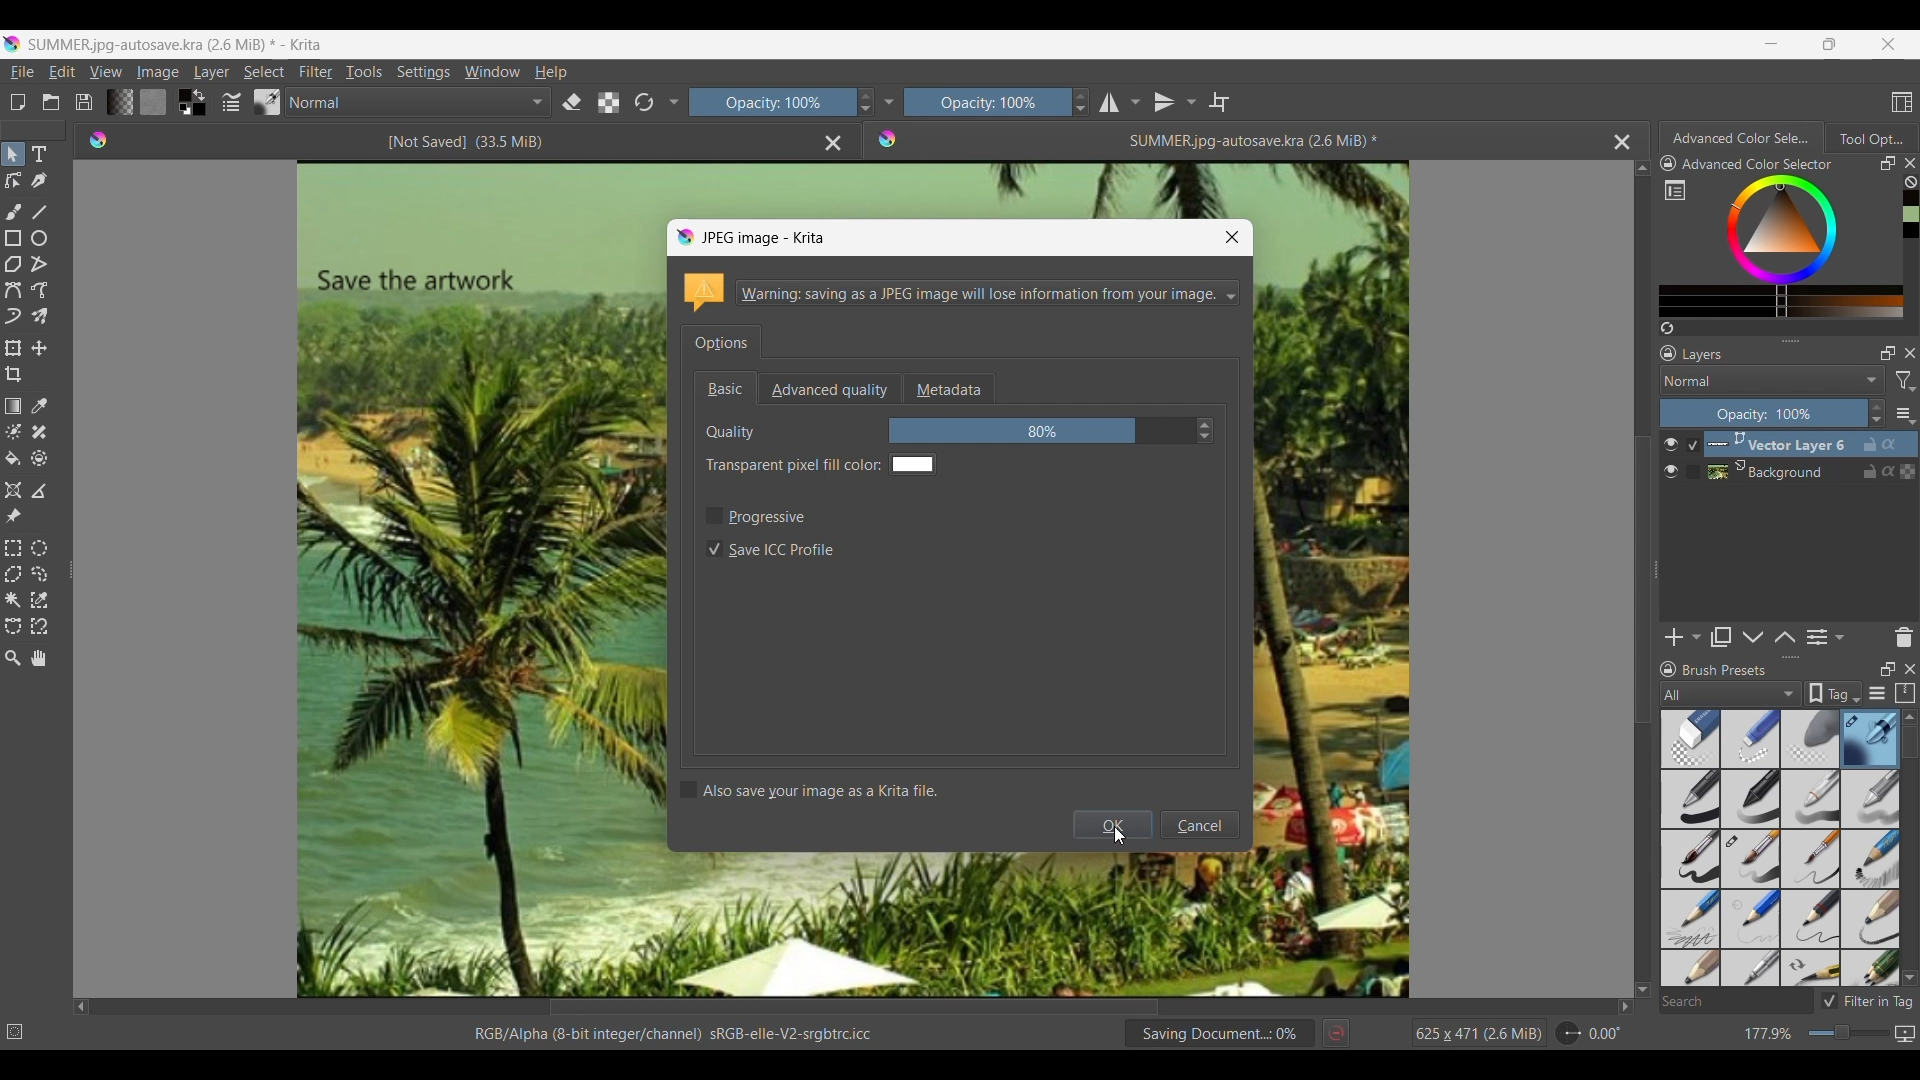 The height and width of the screenshot is (1080, 1920). I want to click on Freehand path tool, so click(39, 290).